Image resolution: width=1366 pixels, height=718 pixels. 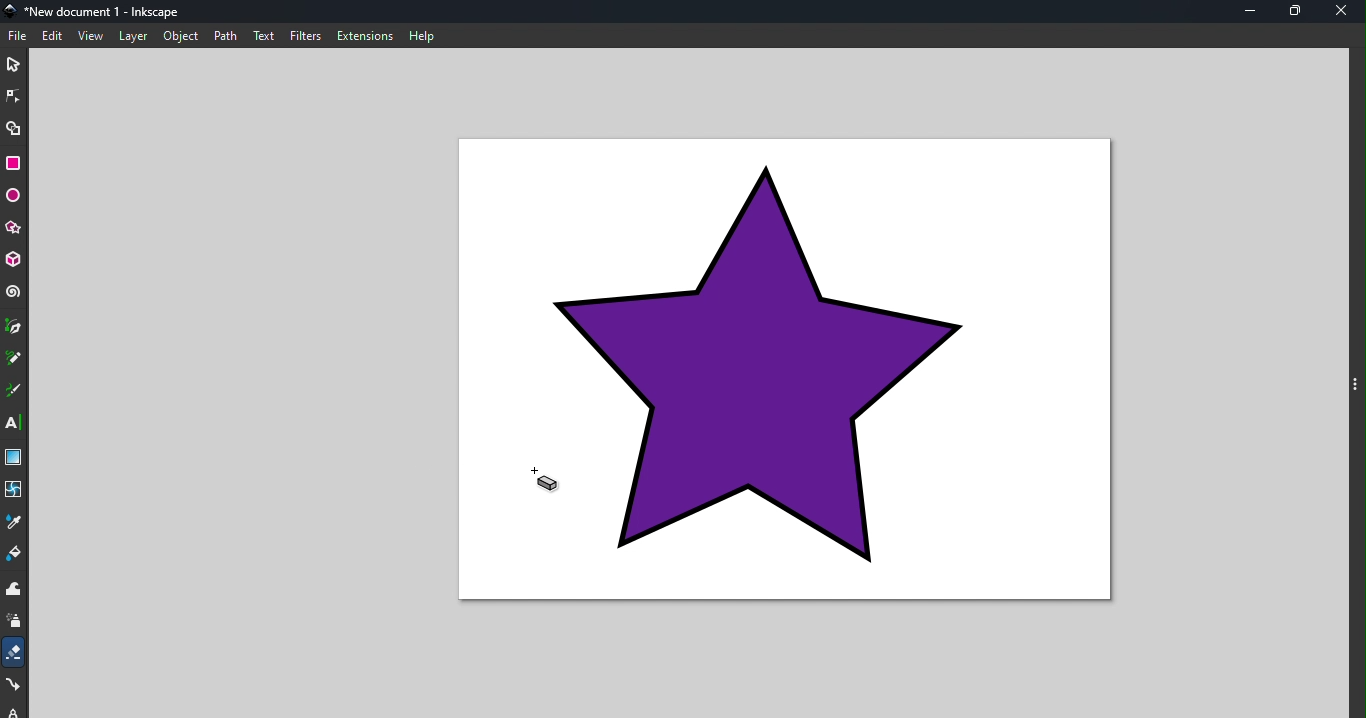 I want to click on gradient tool, so click(x=13, y=457).